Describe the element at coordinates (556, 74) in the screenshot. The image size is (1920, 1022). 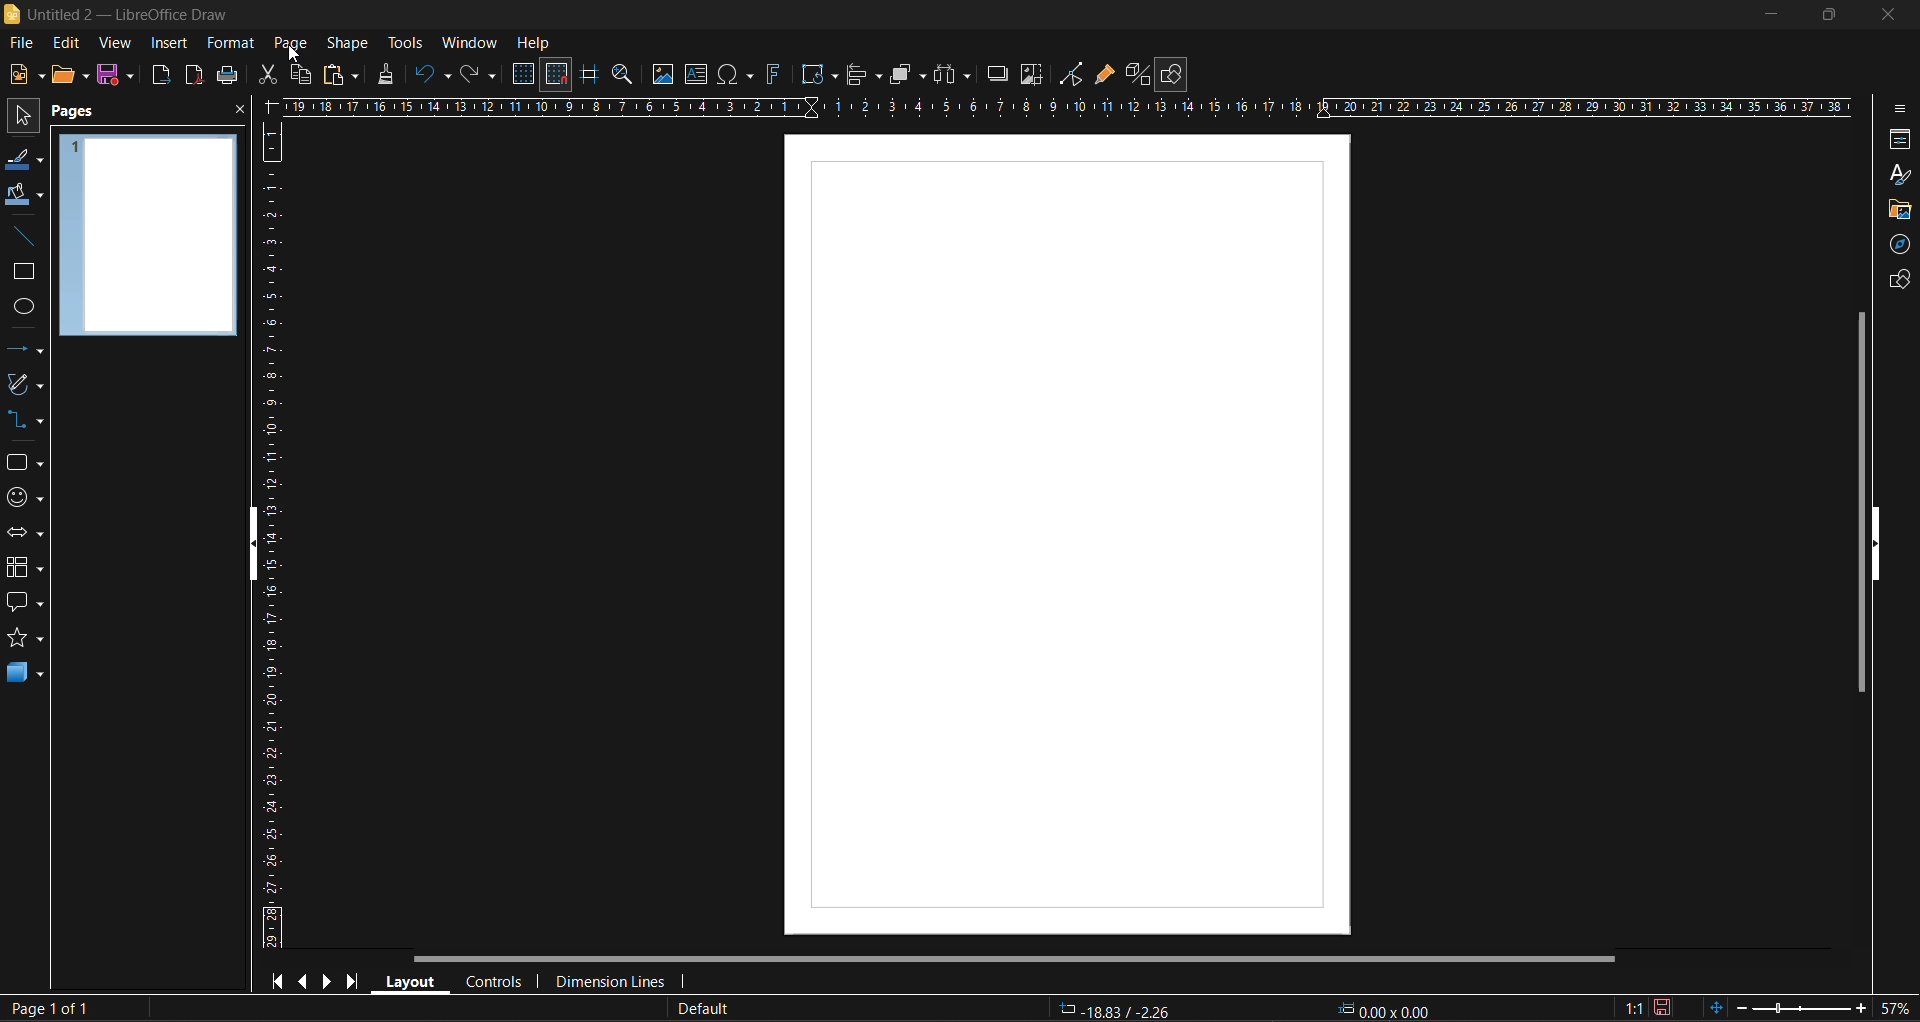
I see `snap to grid` at that location.